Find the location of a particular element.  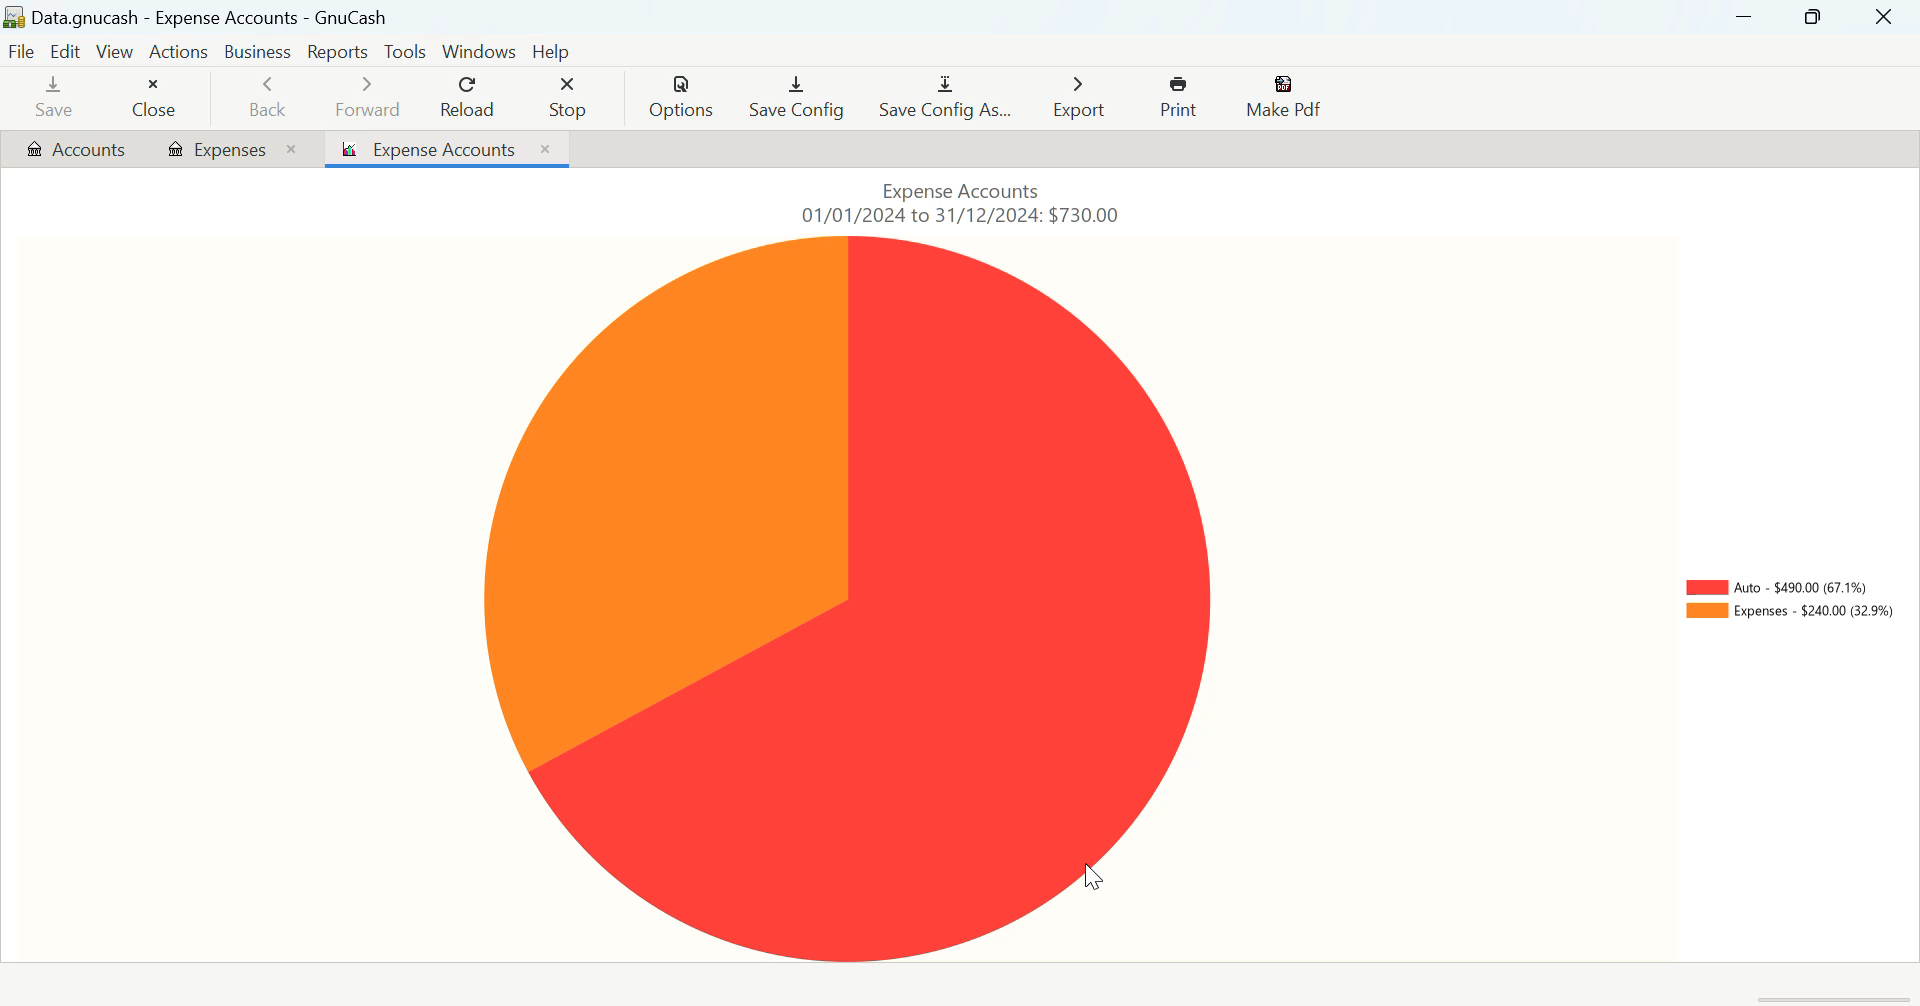

Restore Down is located at coordinates (1746, 17).